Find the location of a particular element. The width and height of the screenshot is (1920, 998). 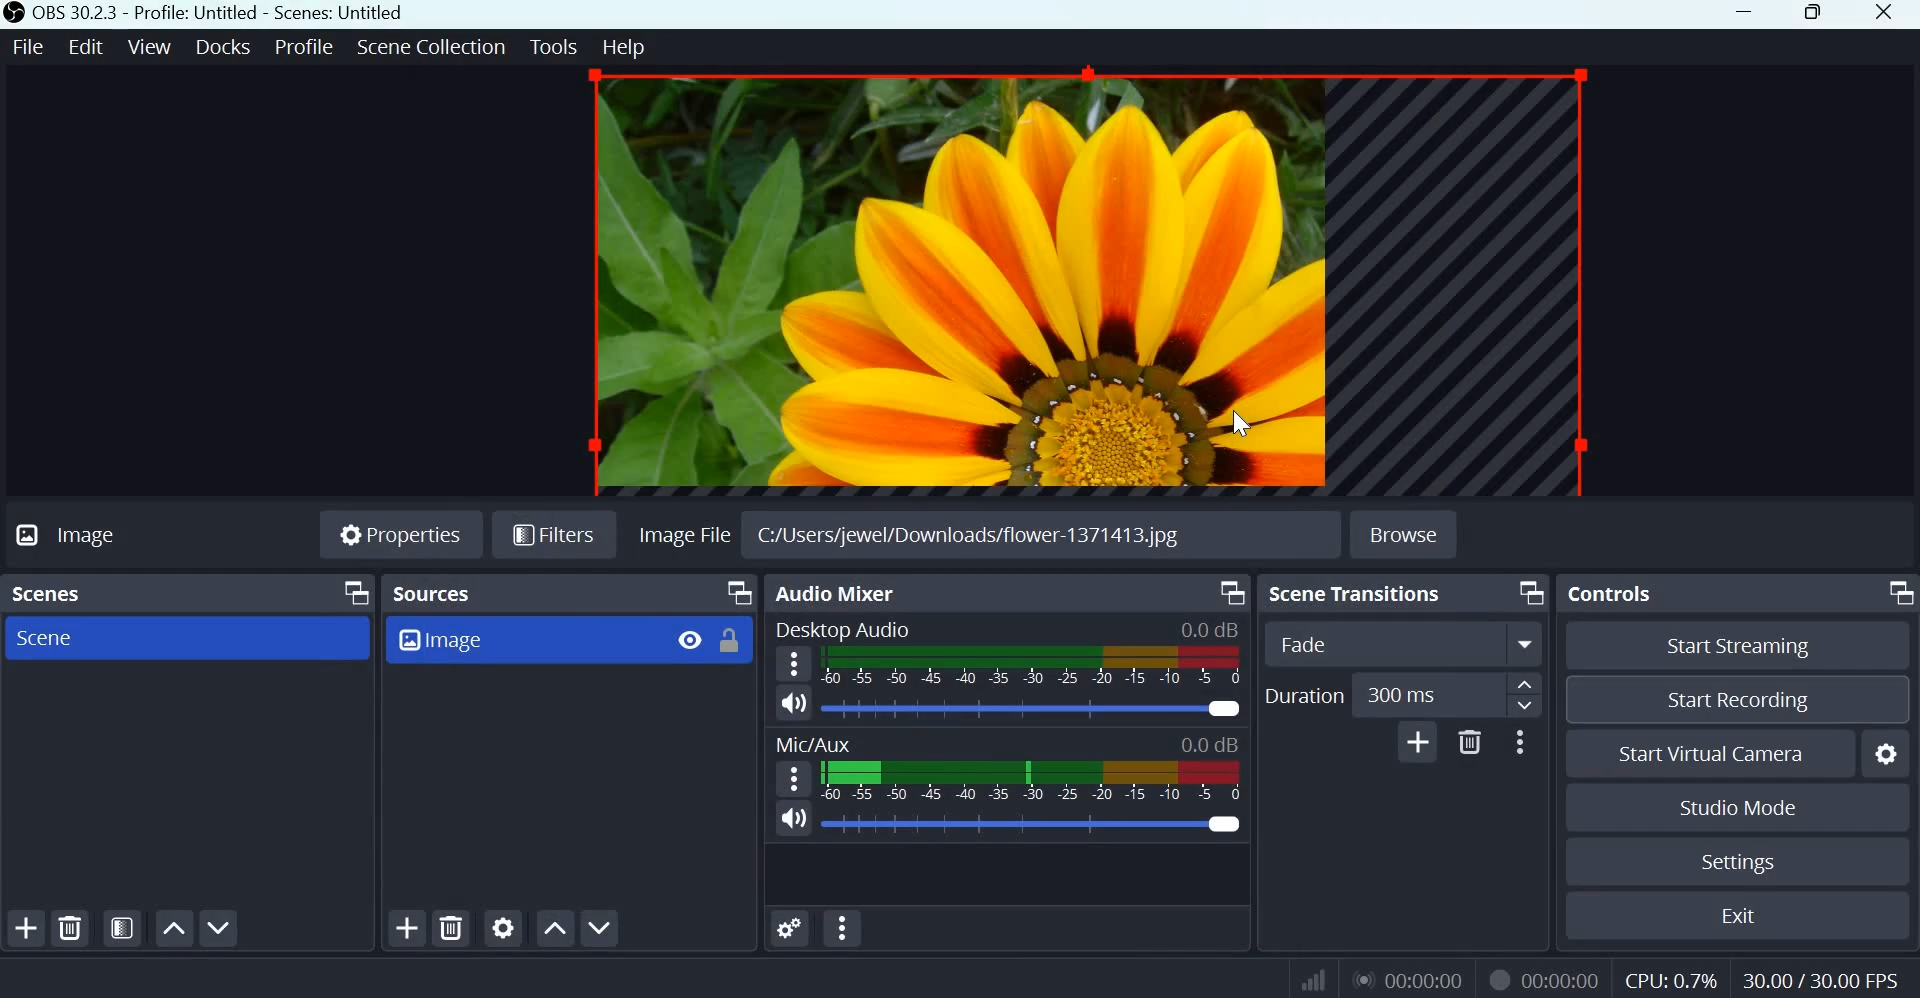

More options is located at coordinates (1526, 645).